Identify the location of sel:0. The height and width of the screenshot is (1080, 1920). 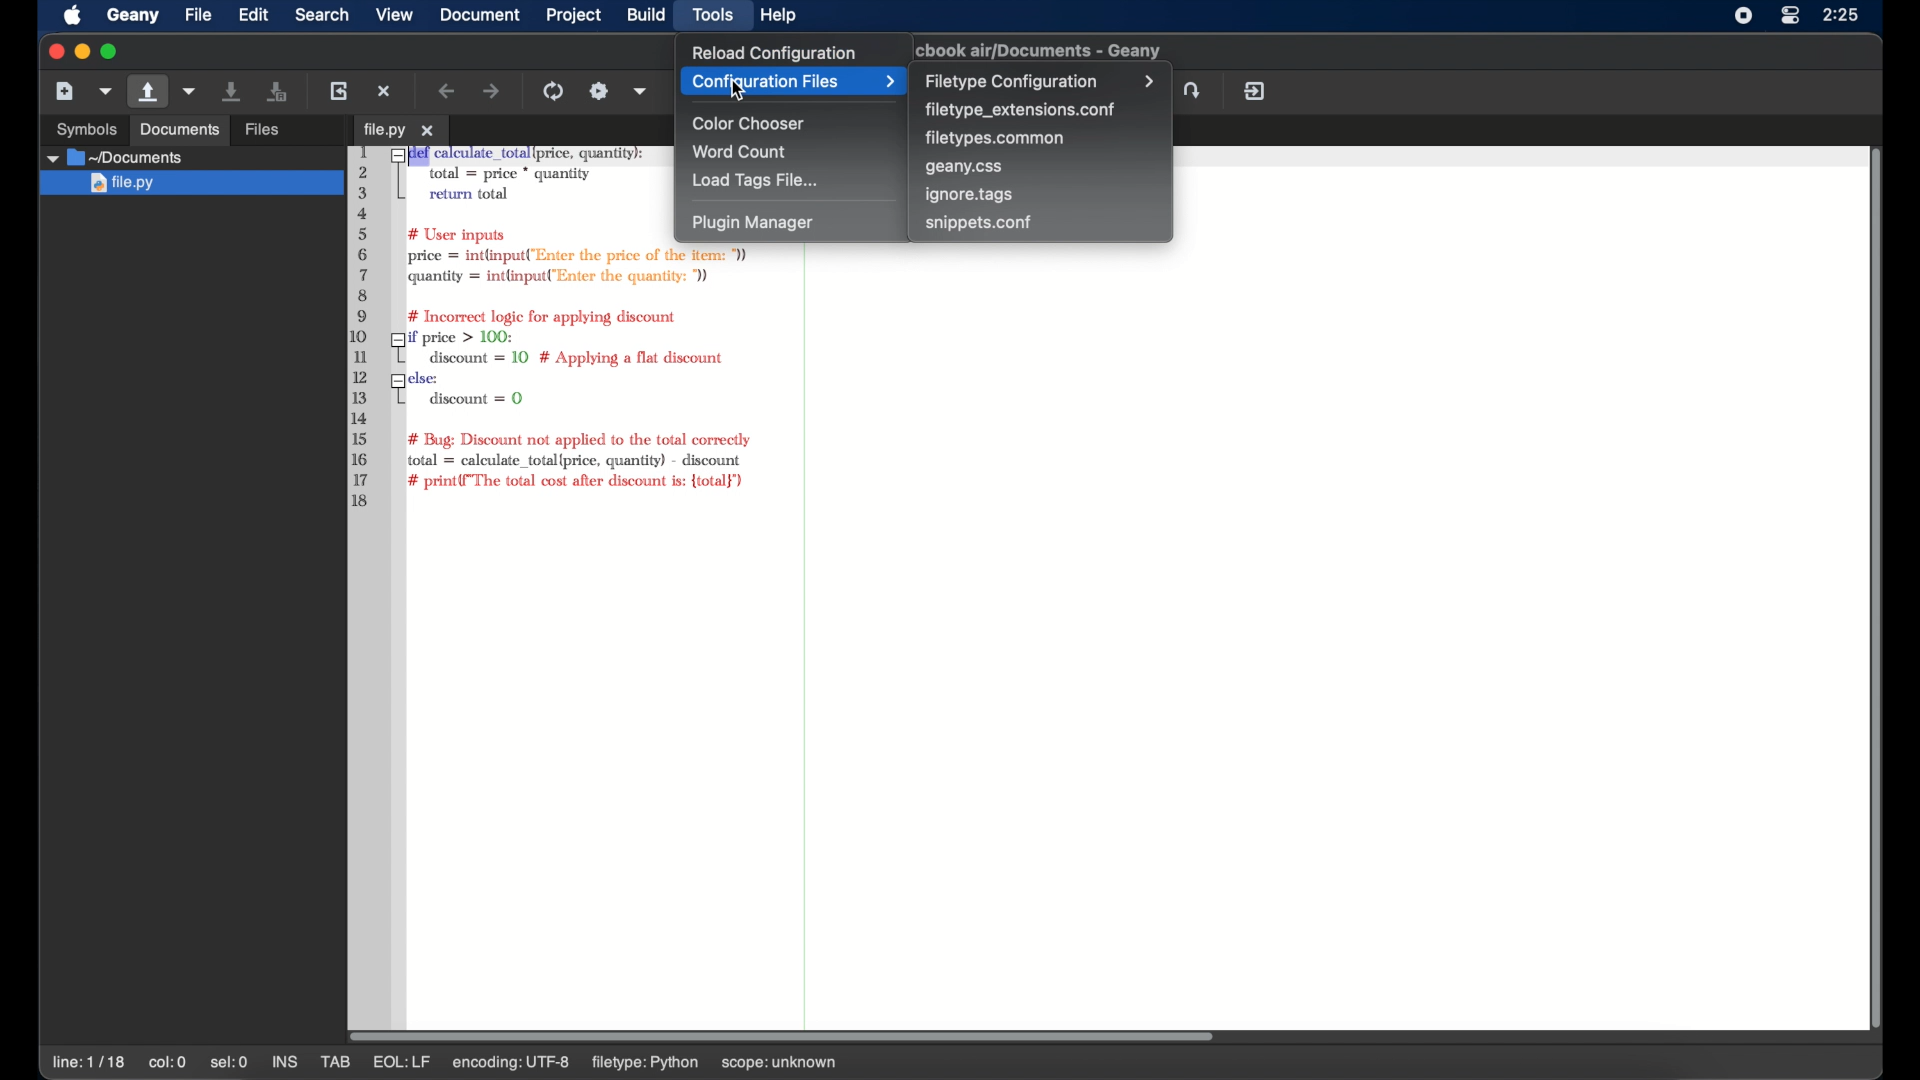
(230, 1062).